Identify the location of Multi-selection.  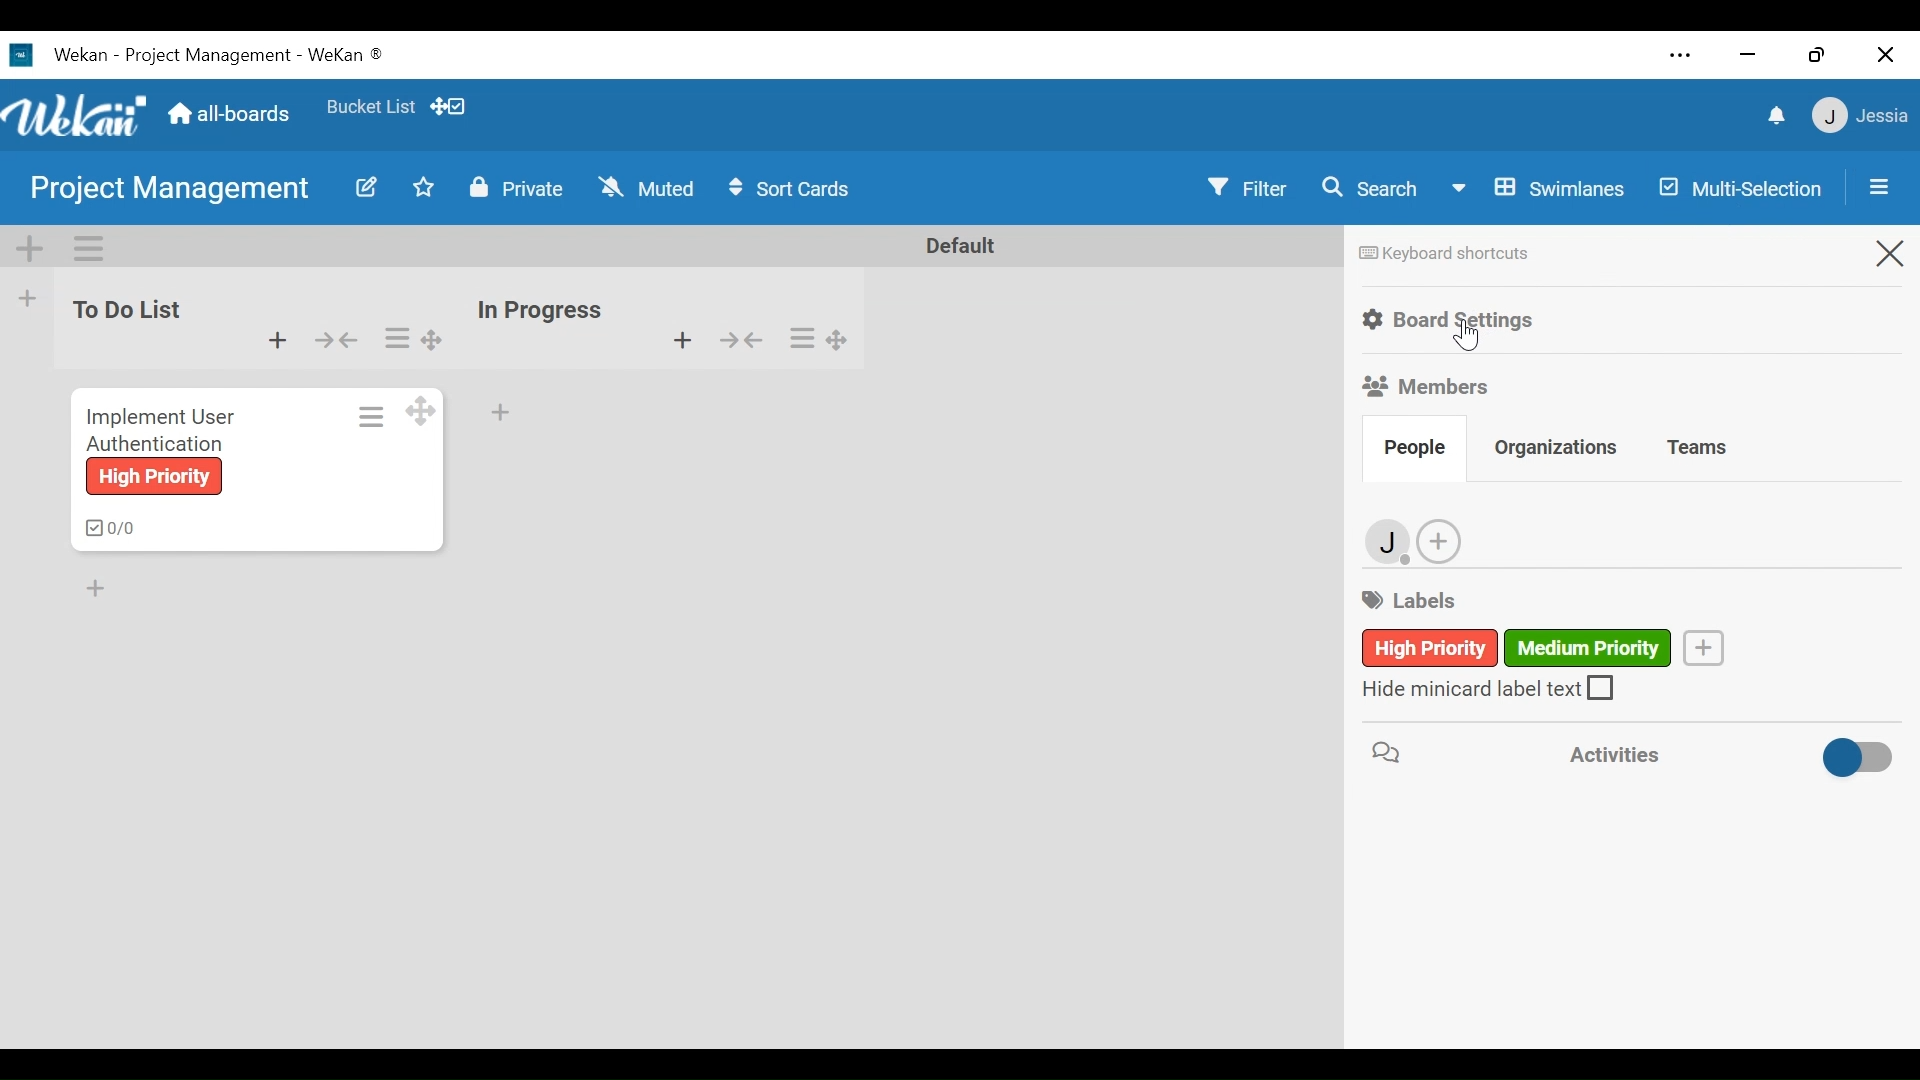
(1743, 186).